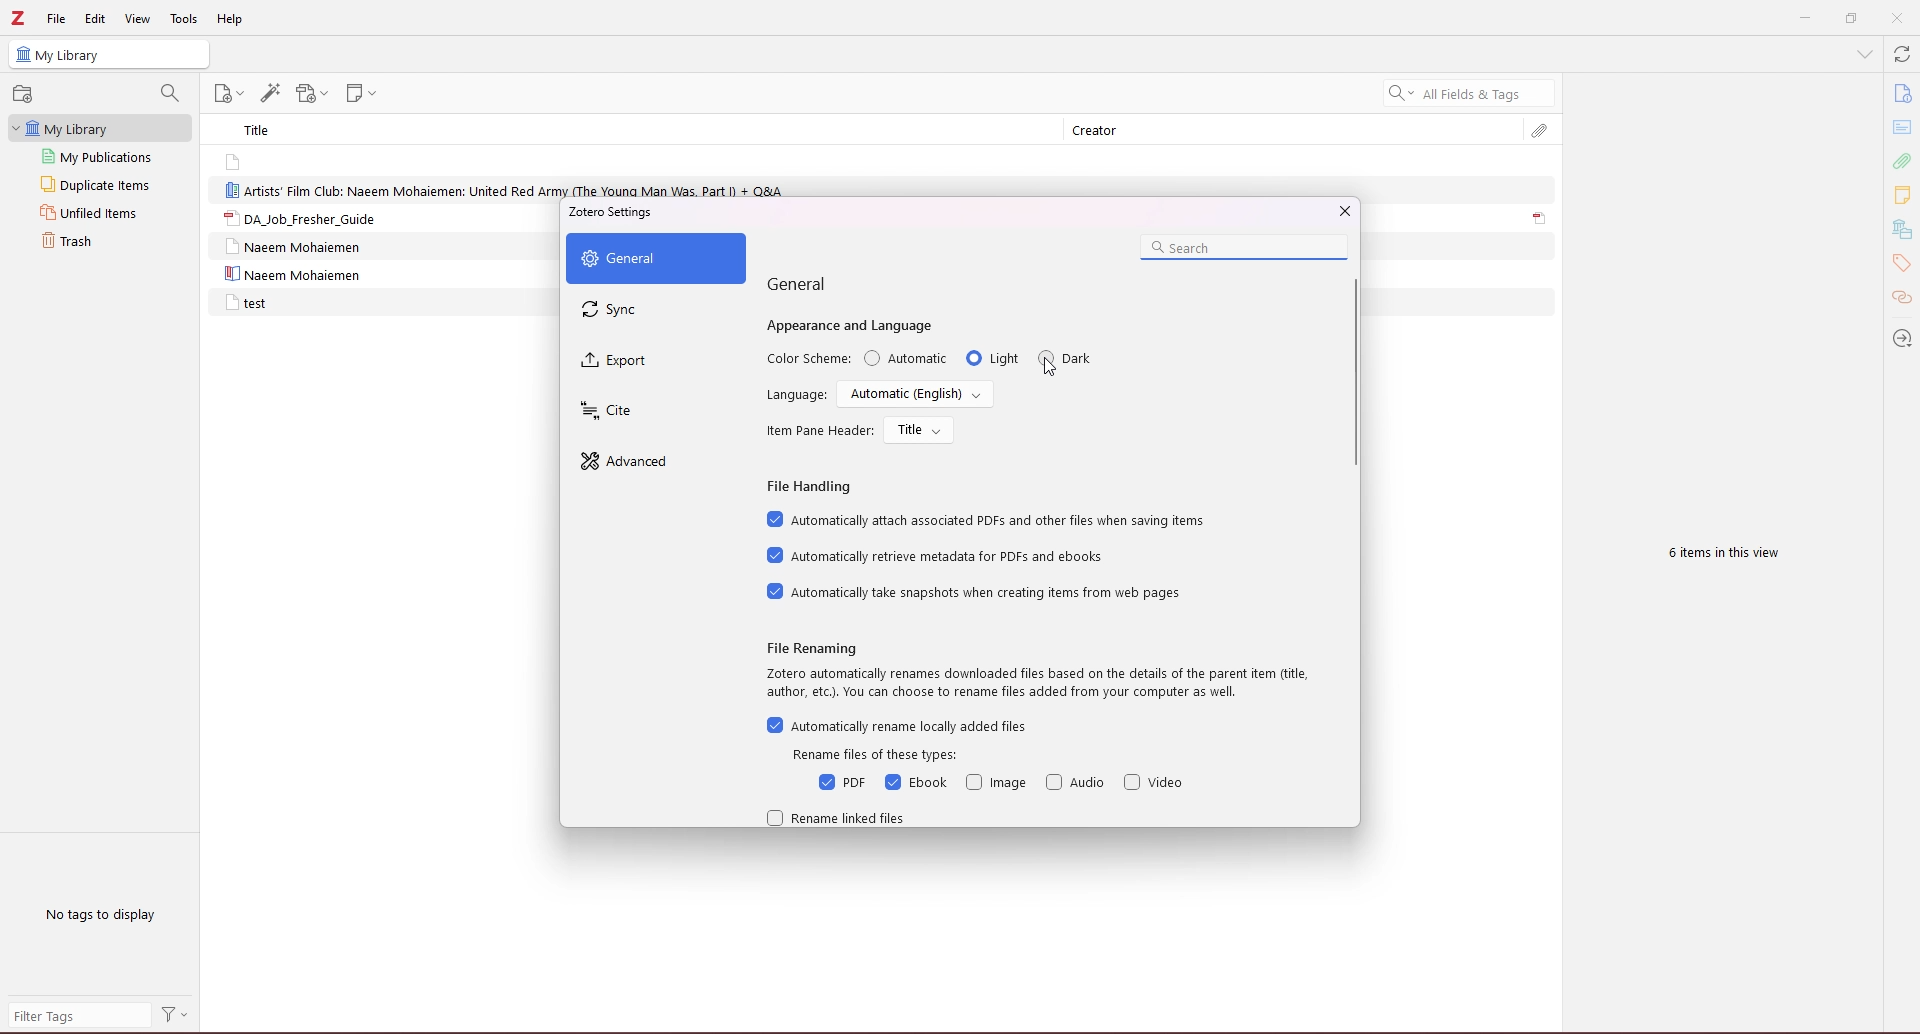 The height and width of the screenshot is (1034, 1920). I want to click on minimize, so click(1801, 19).